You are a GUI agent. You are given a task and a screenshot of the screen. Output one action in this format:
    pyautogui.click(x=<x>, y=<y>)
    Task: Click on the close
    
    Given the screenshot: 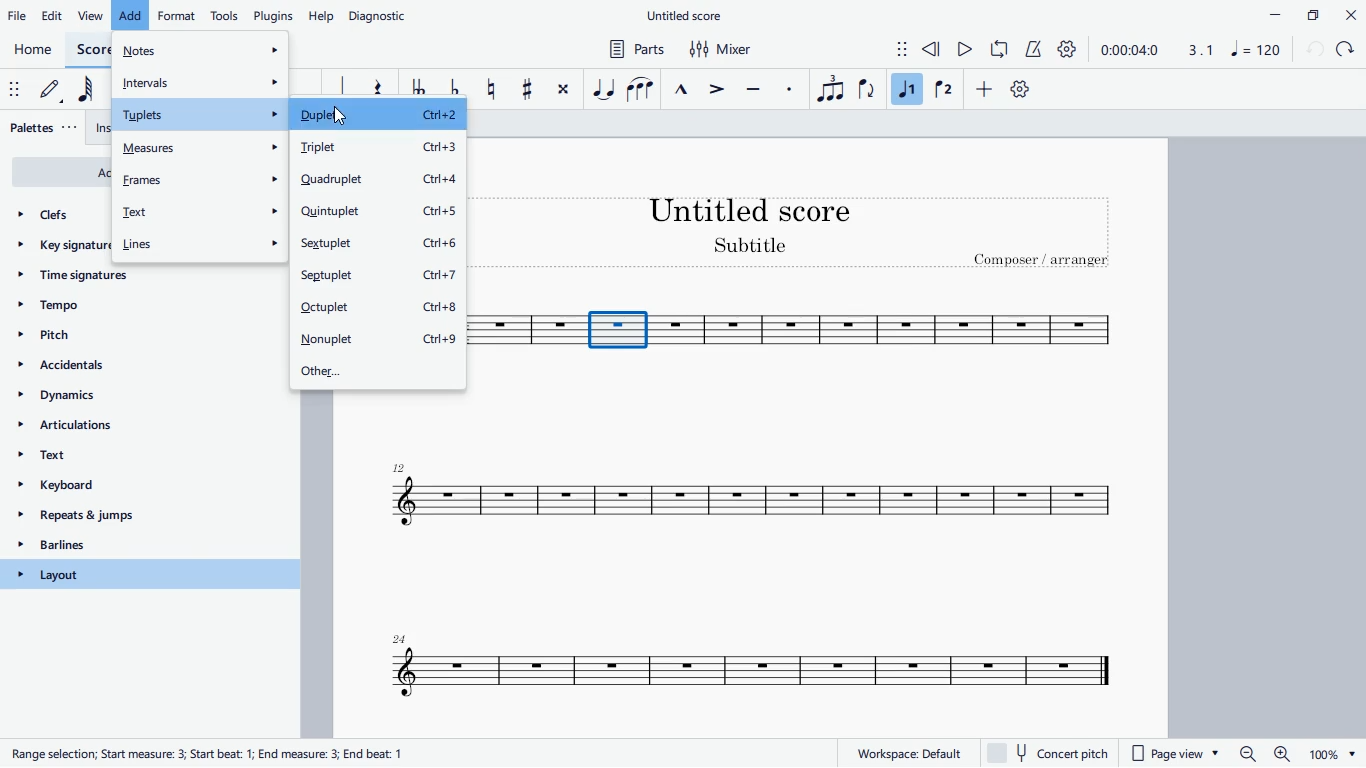 What is the action you would take?
    pyautogui.click(x=1350, y=14)
    